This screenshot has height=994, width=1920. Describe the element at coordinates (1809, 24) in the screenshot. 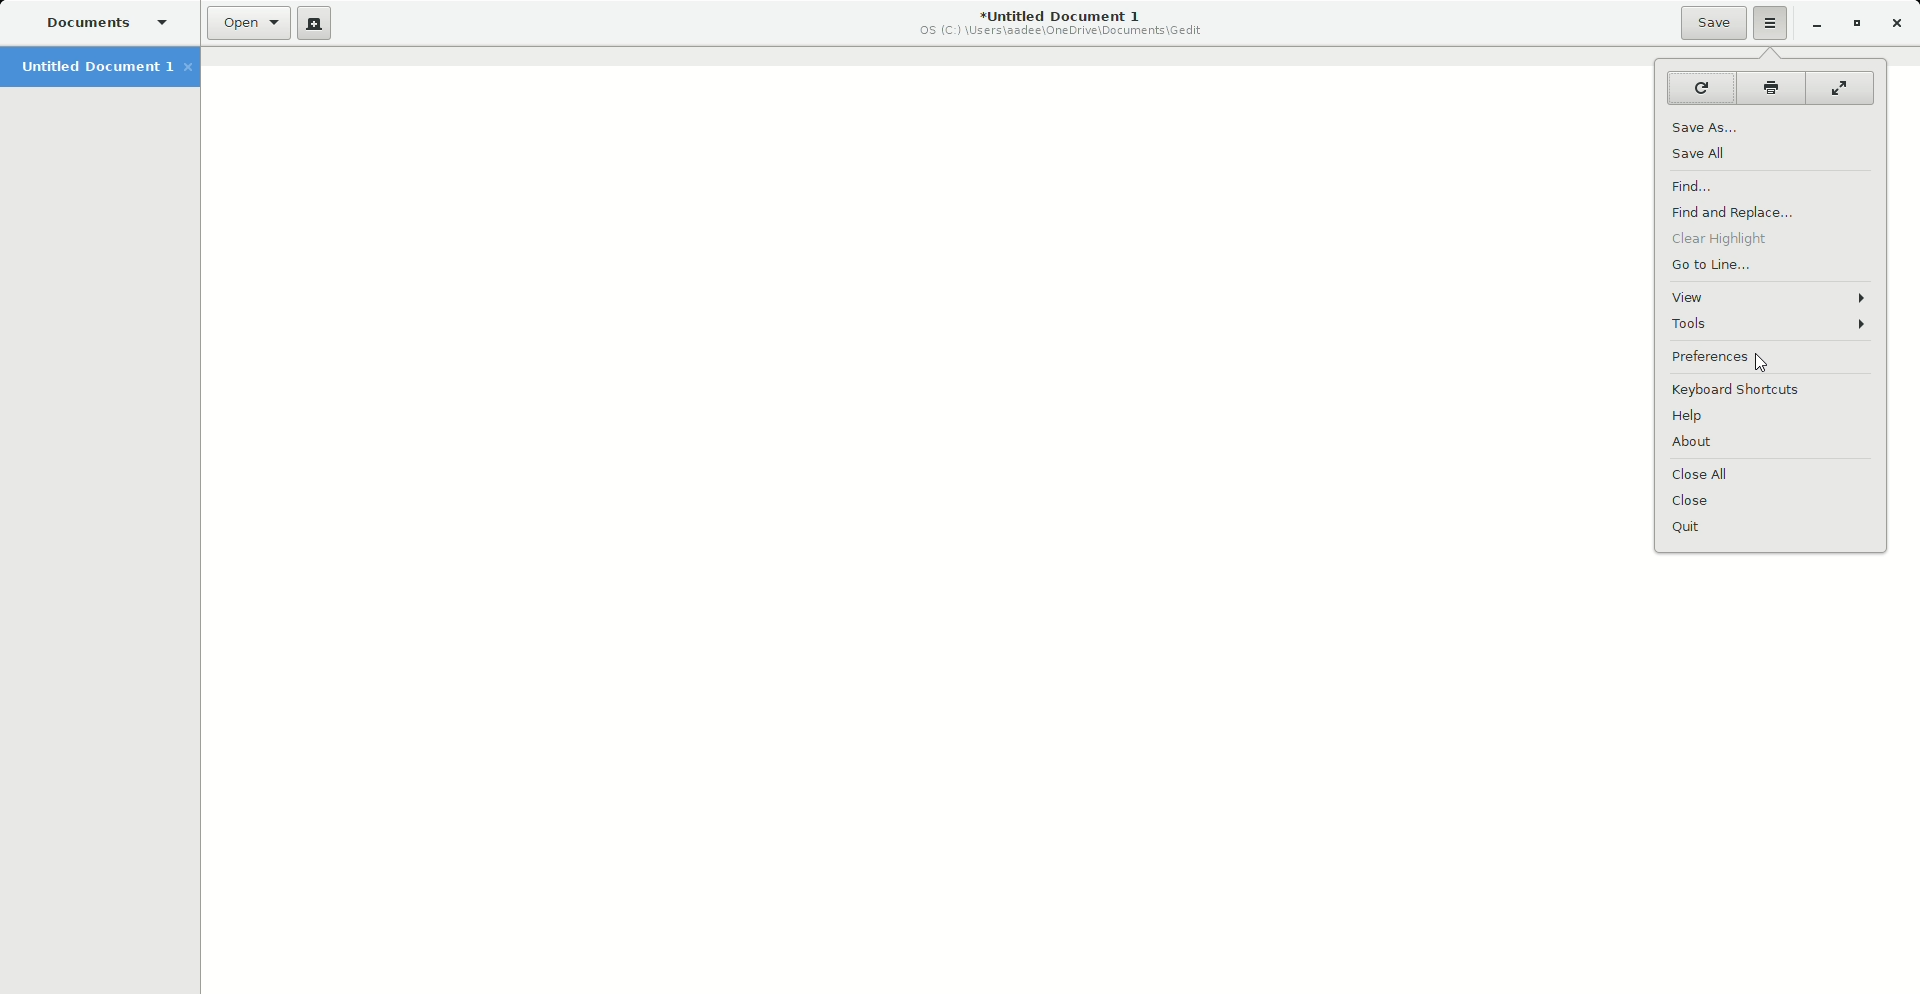

I see `Minimize` at that location.